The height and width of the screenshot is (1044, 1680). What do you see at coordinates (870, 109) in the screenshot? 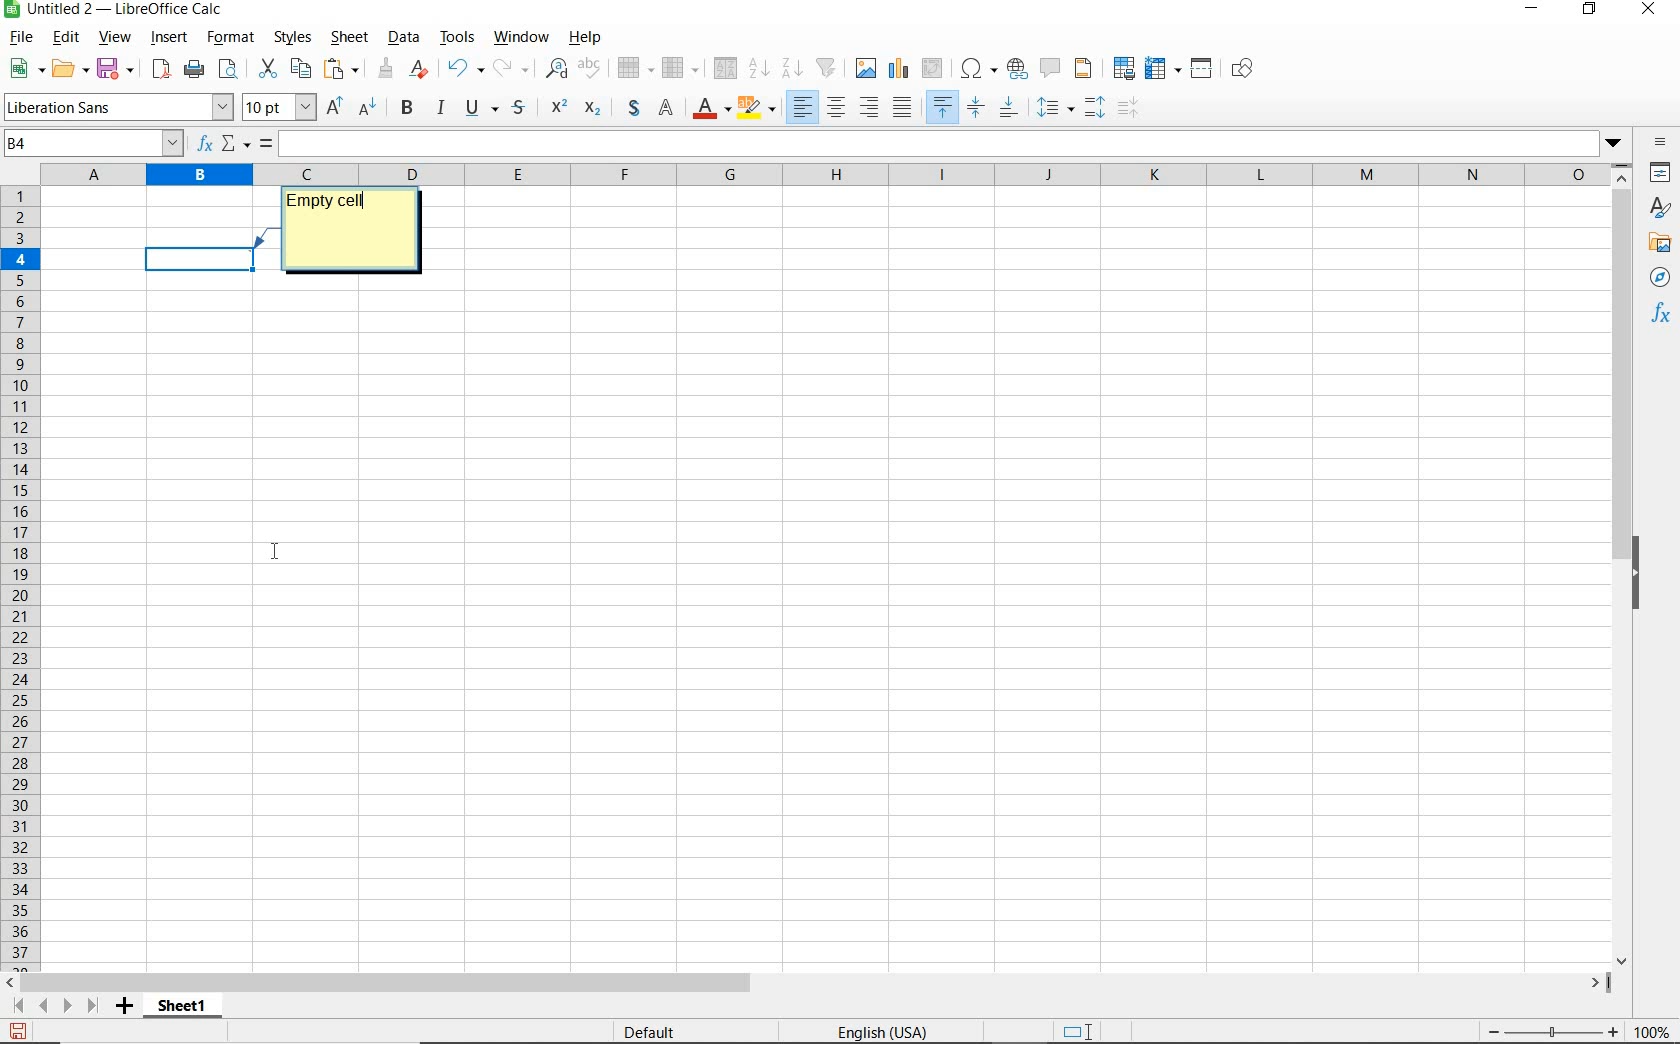
I see `Align right` at bounding box center [870, 109].